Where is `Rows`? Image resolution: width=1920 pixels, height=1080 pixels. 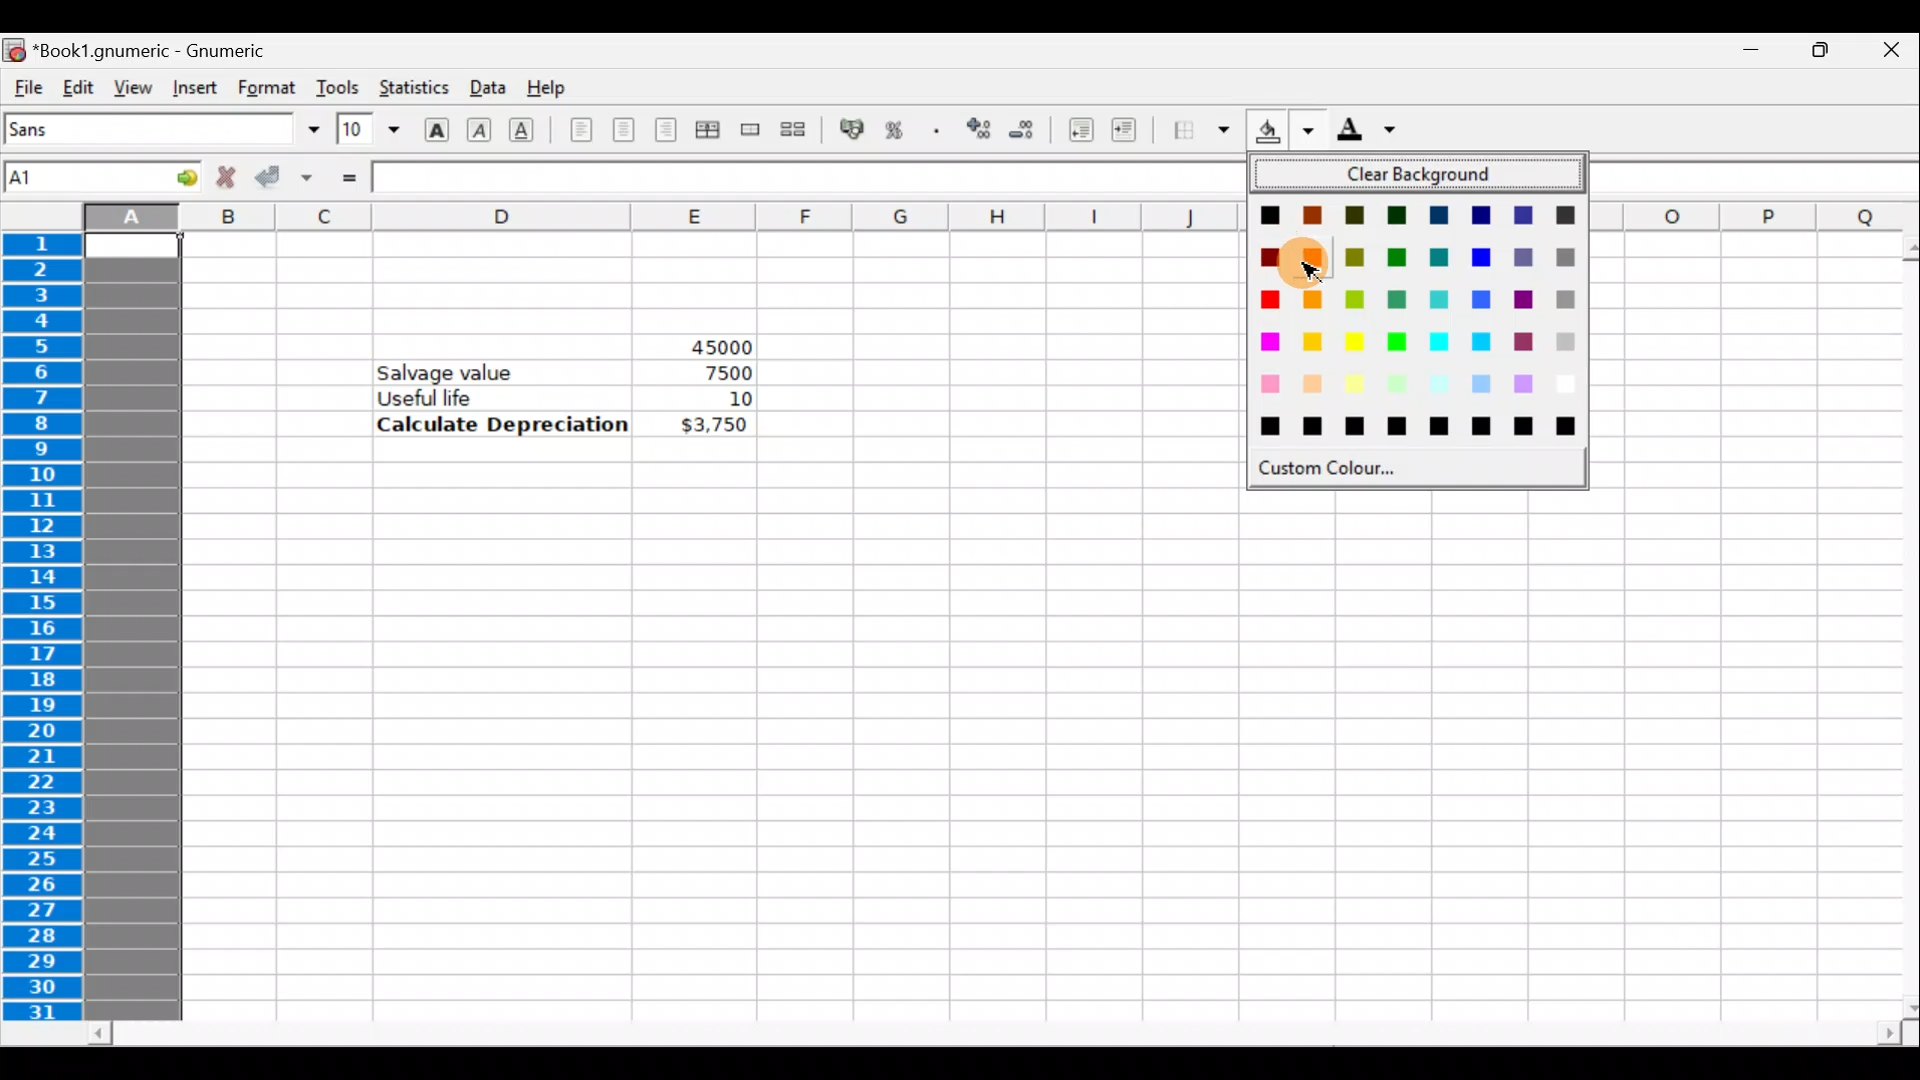
Rows is located at coordinates (47, 629).